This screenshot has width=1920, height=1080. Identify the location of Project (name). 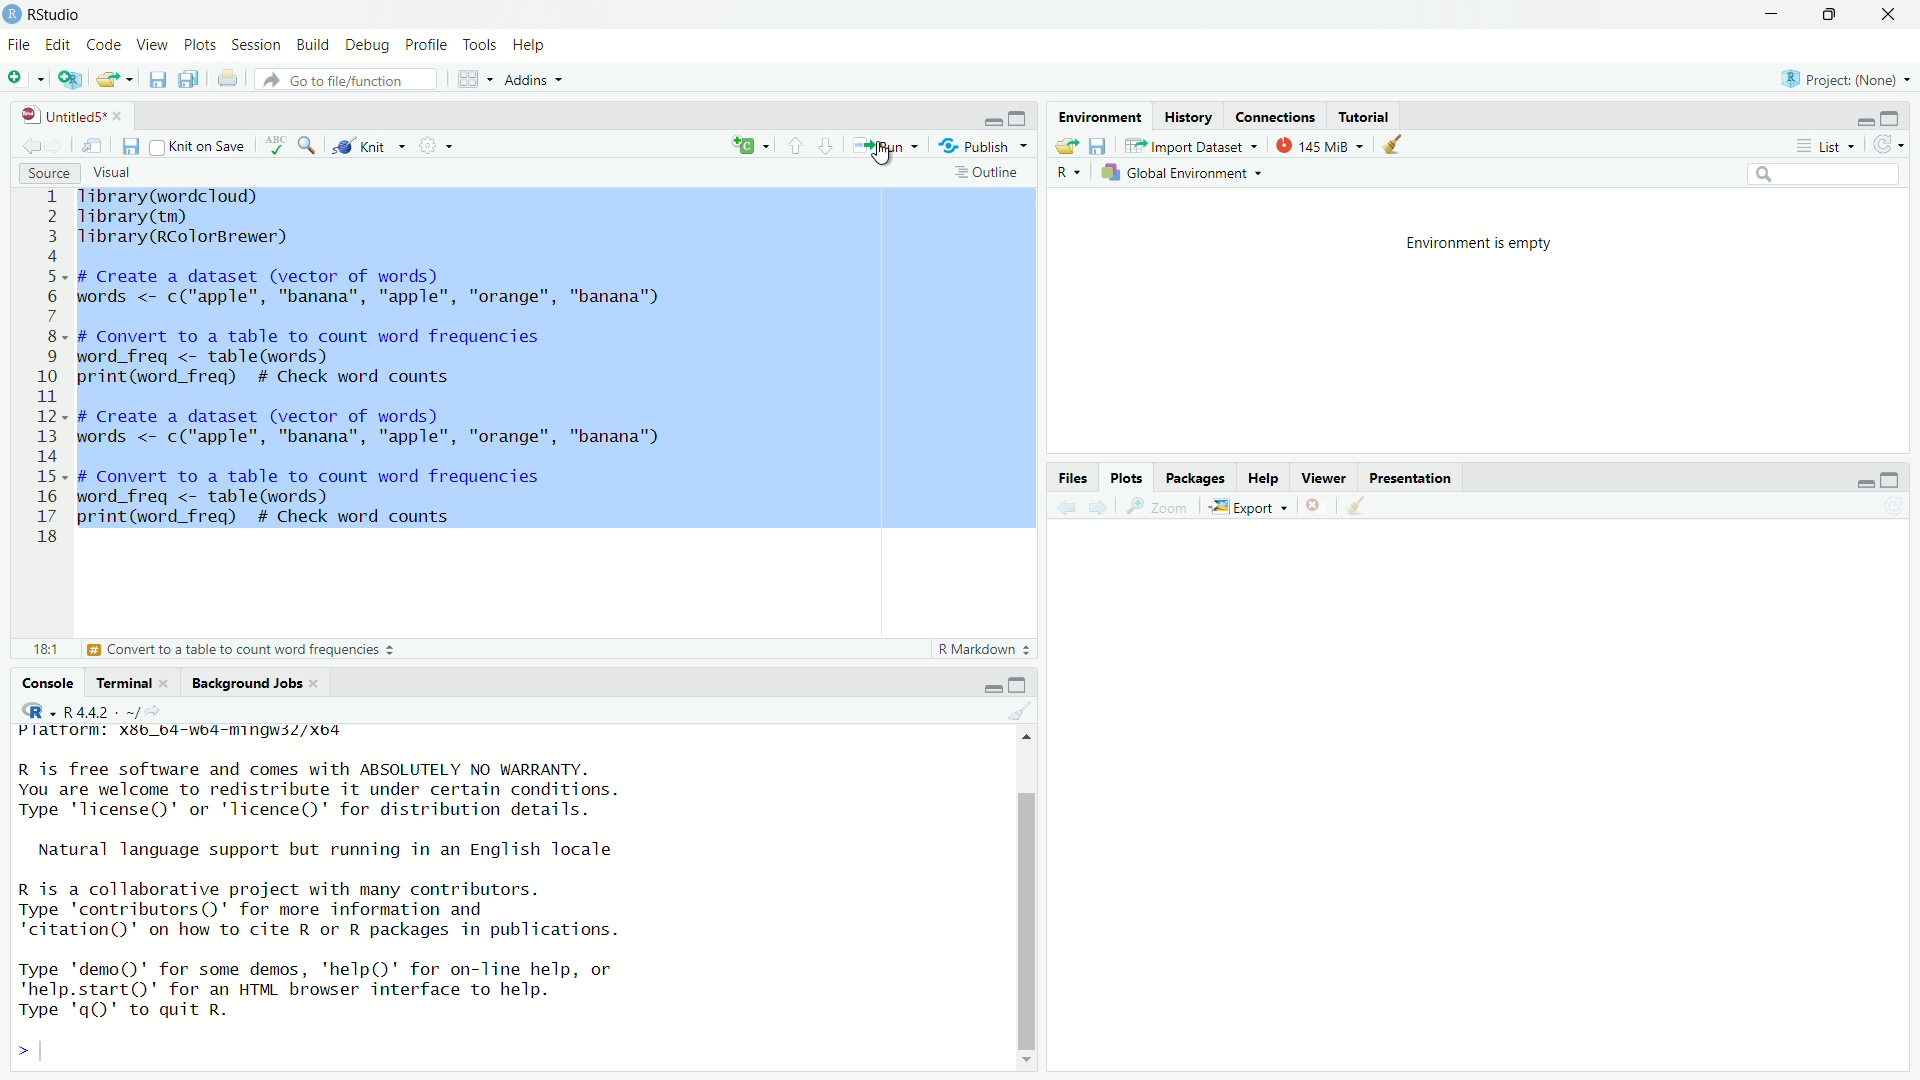
(1850, 80).